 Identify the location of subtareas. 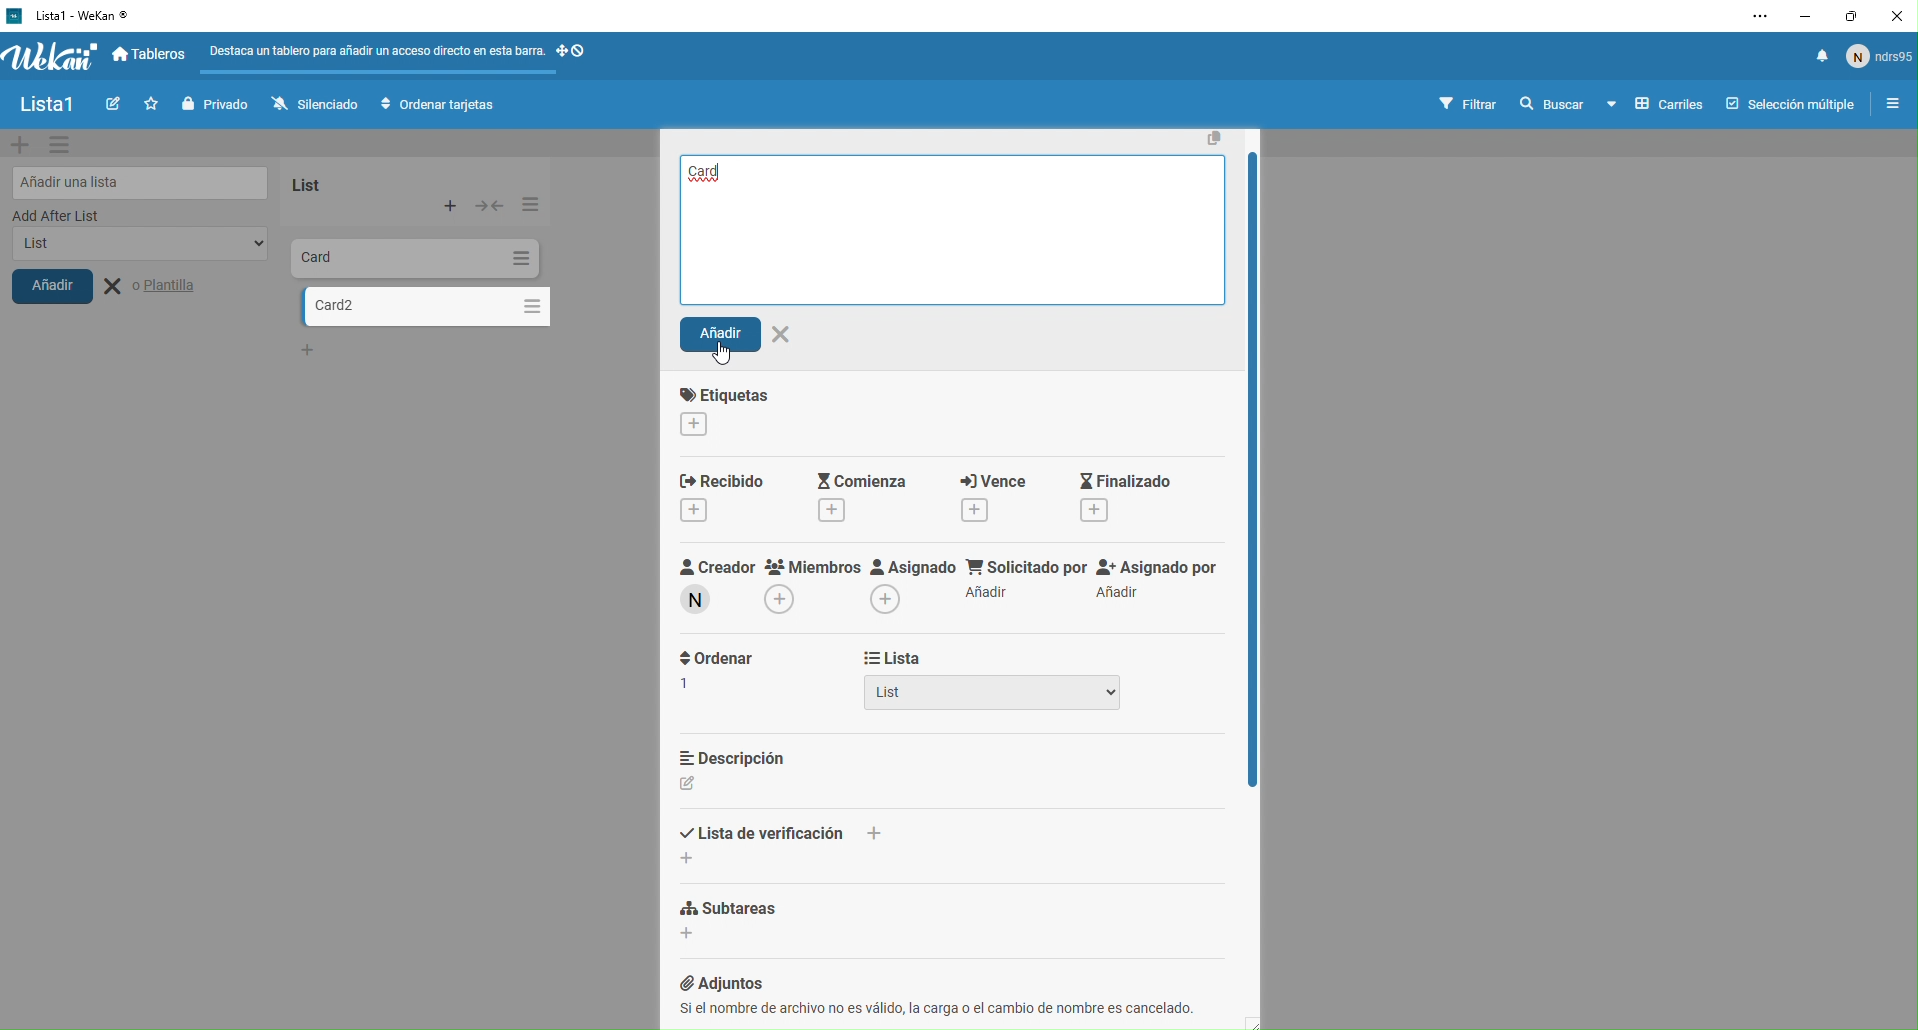
(813, 909).